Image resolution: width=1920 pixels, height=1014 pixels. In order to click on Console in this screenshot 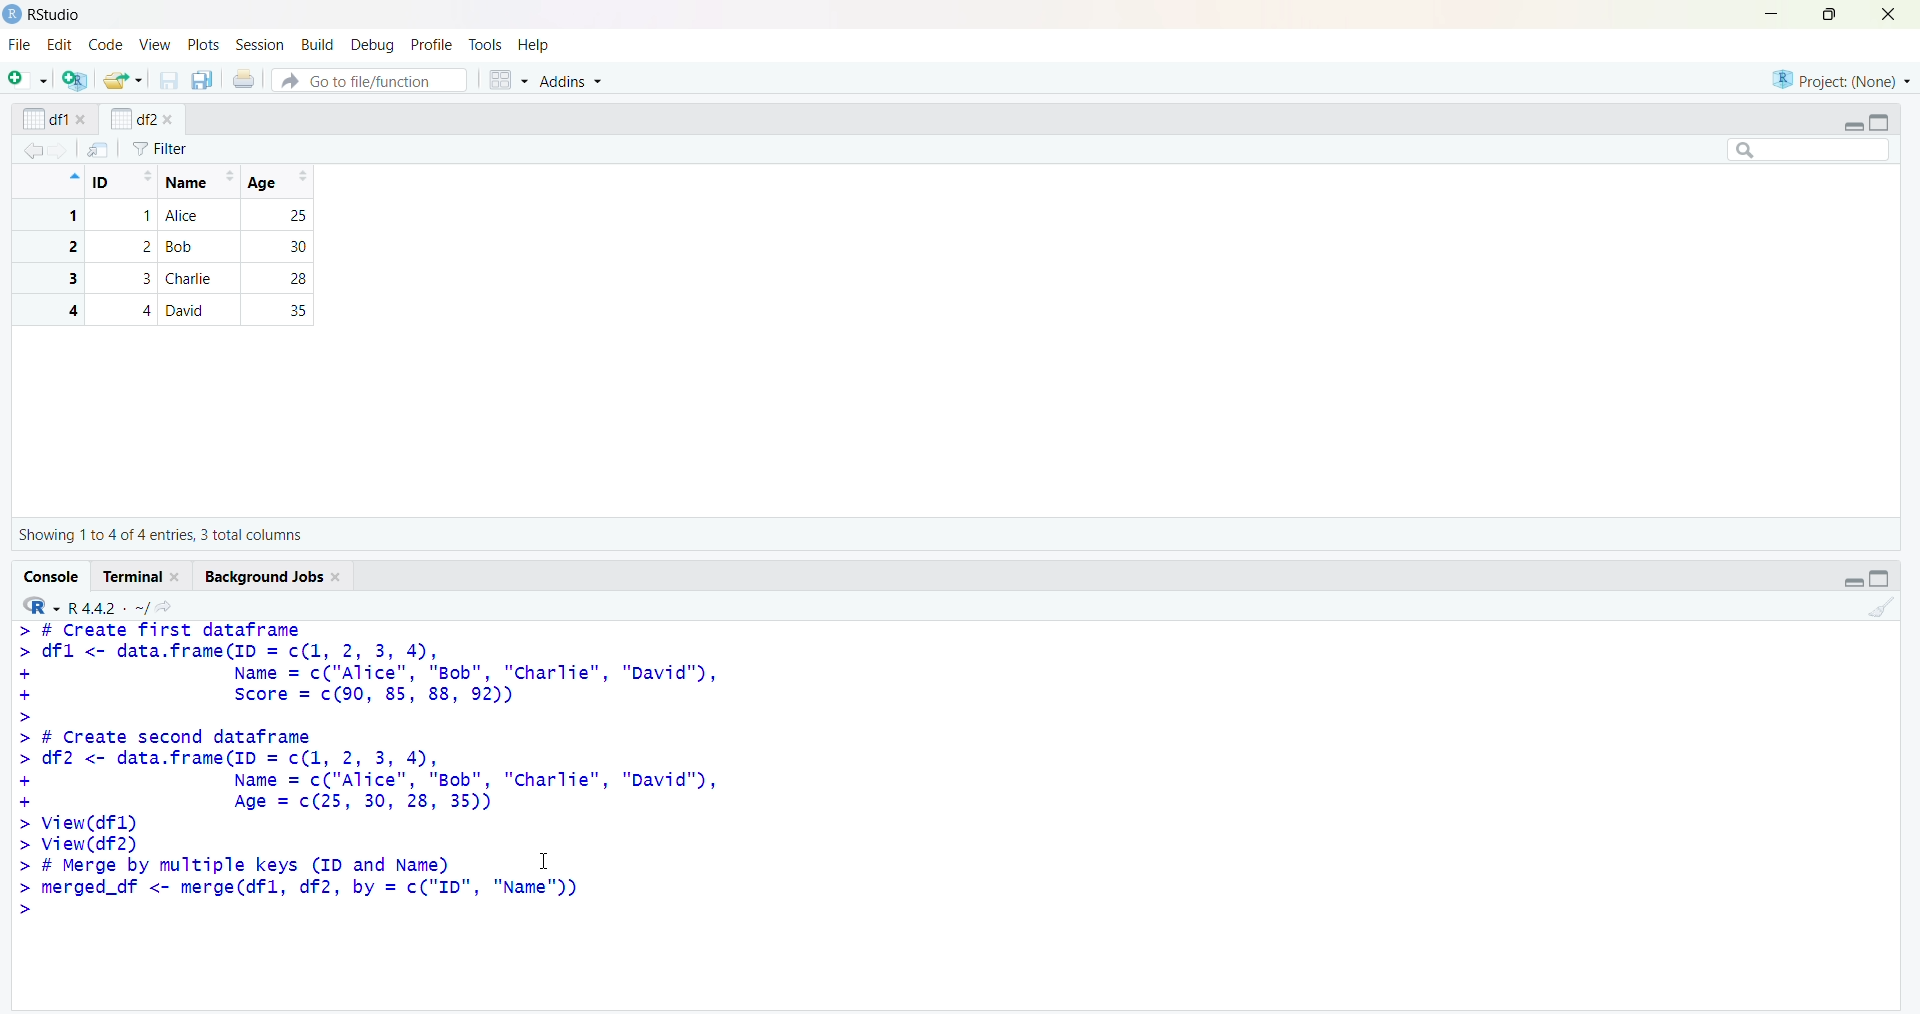, I will do `click(53, 577)`.